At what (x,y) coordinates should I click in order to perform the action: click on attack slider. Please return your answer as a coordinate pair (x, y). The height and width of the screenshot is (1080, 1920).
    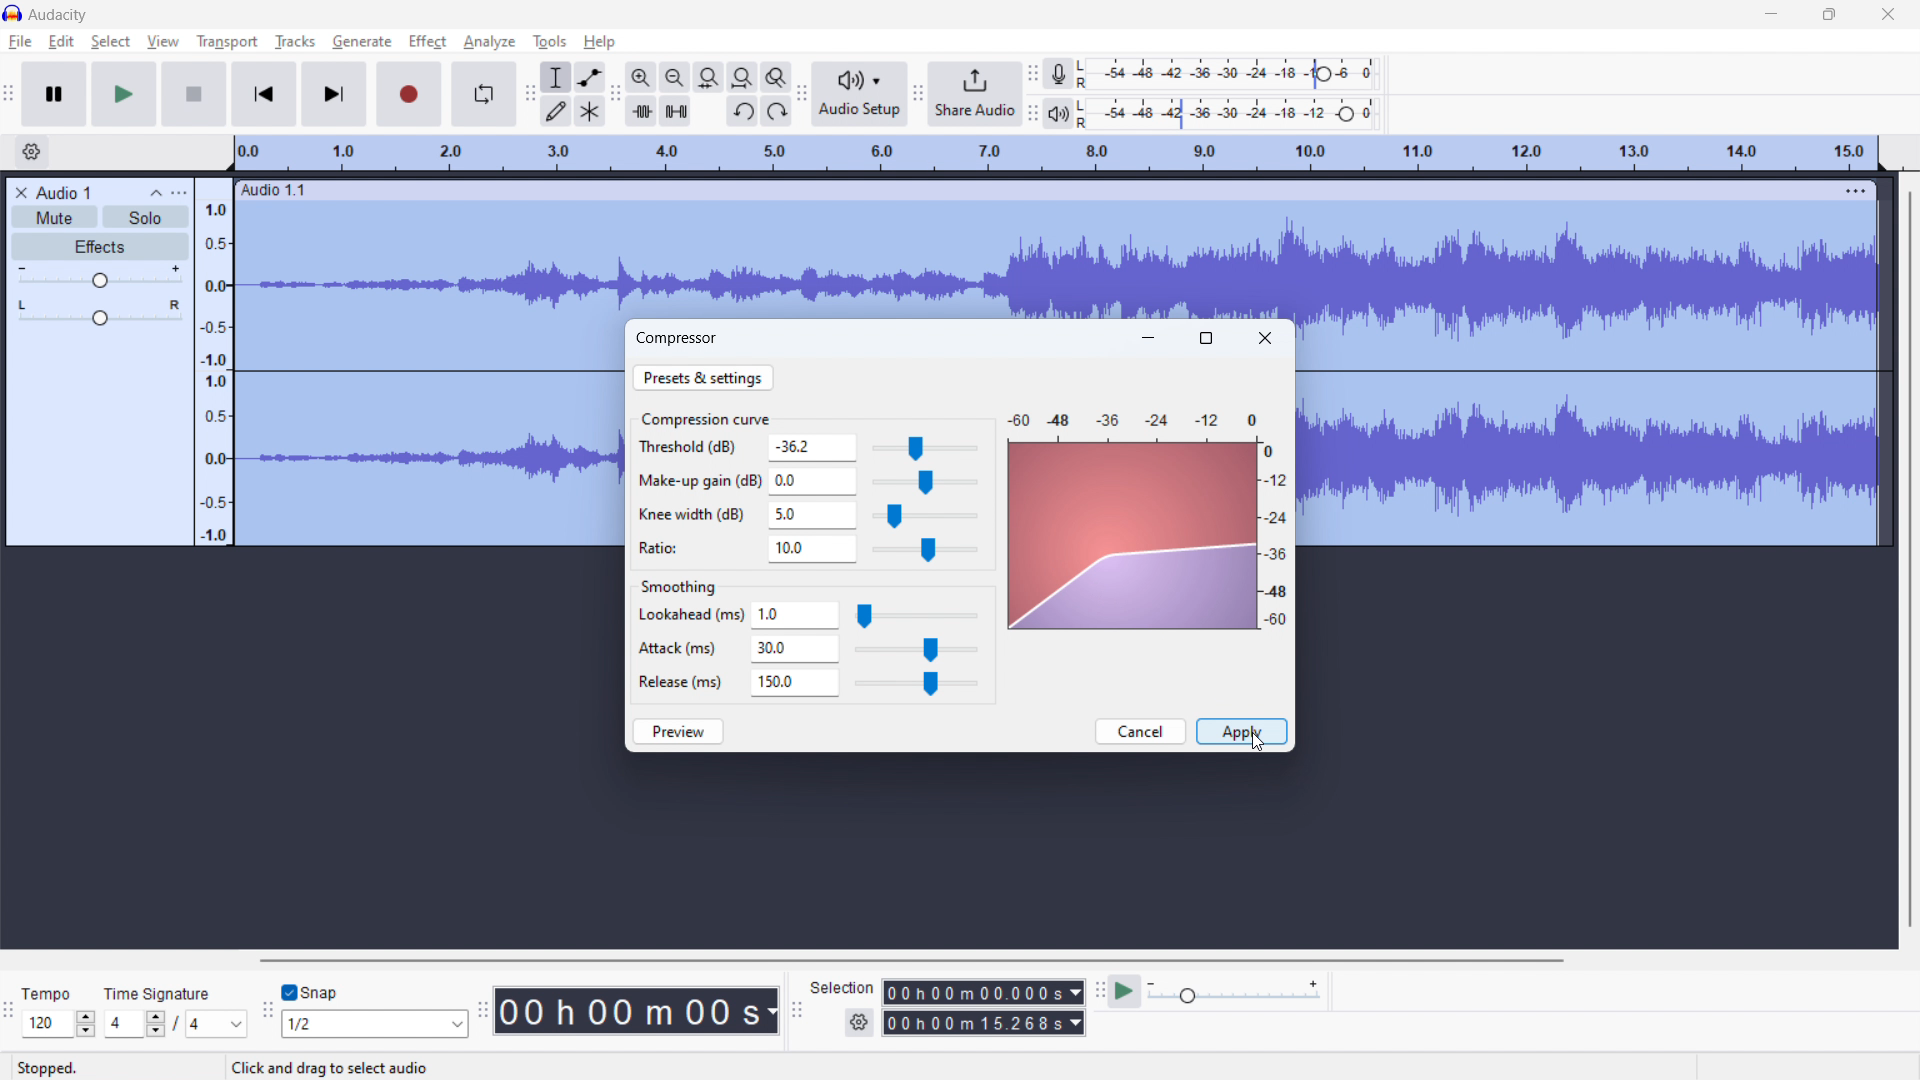
    Looking at the image, I should click on (916, 651).